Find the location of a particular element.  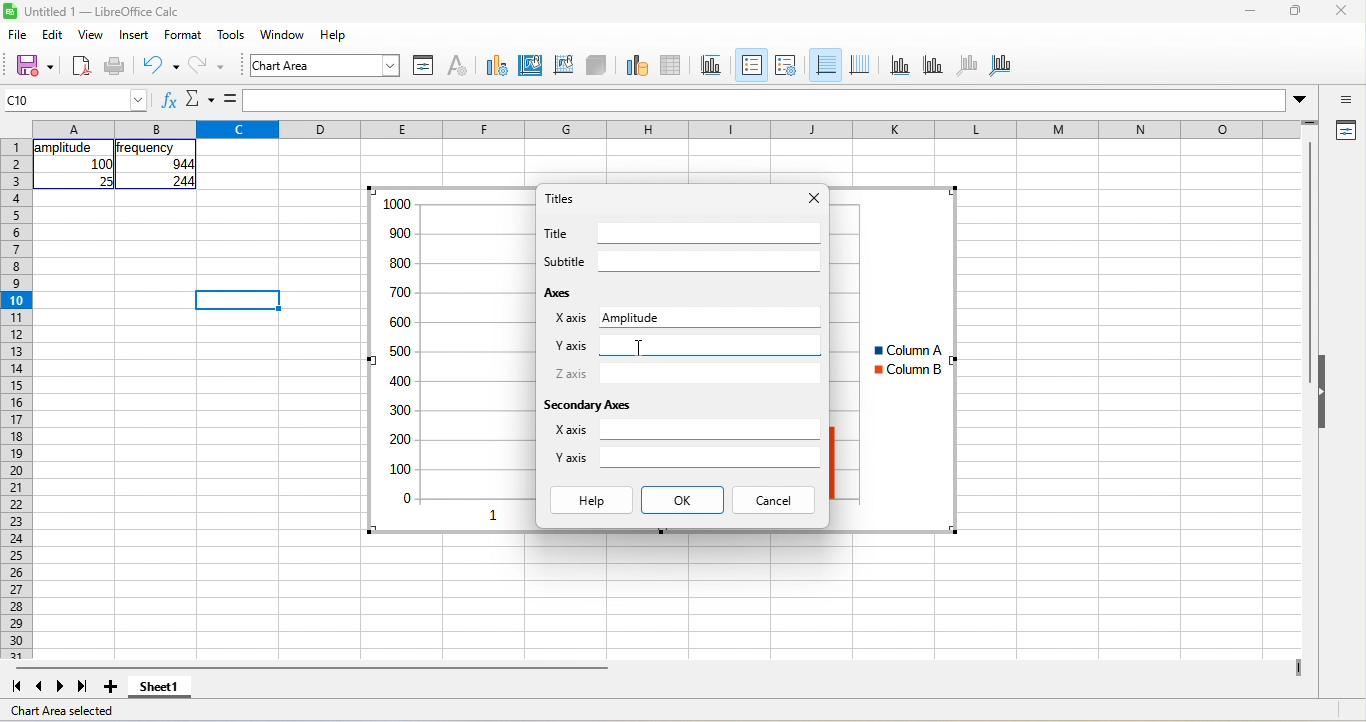

cell name is located at coordinates (74, 100).